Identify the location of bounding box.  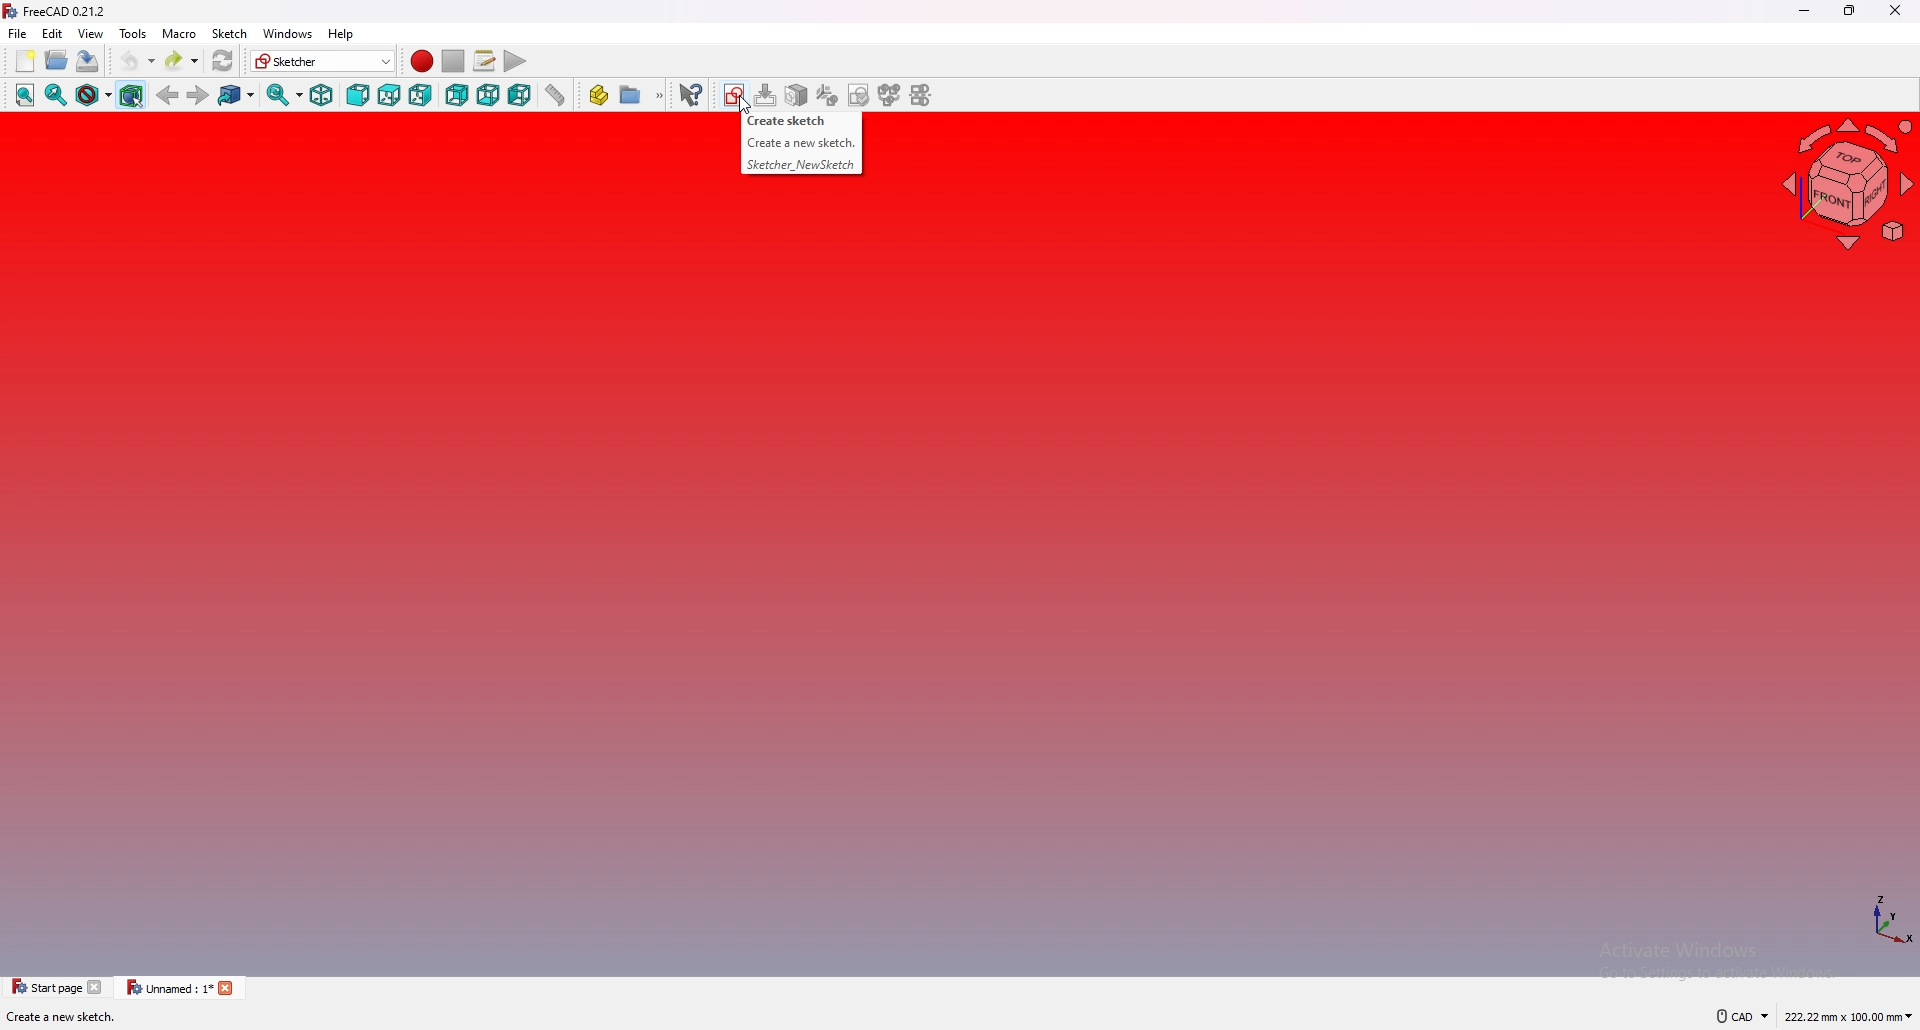
(132, 95).